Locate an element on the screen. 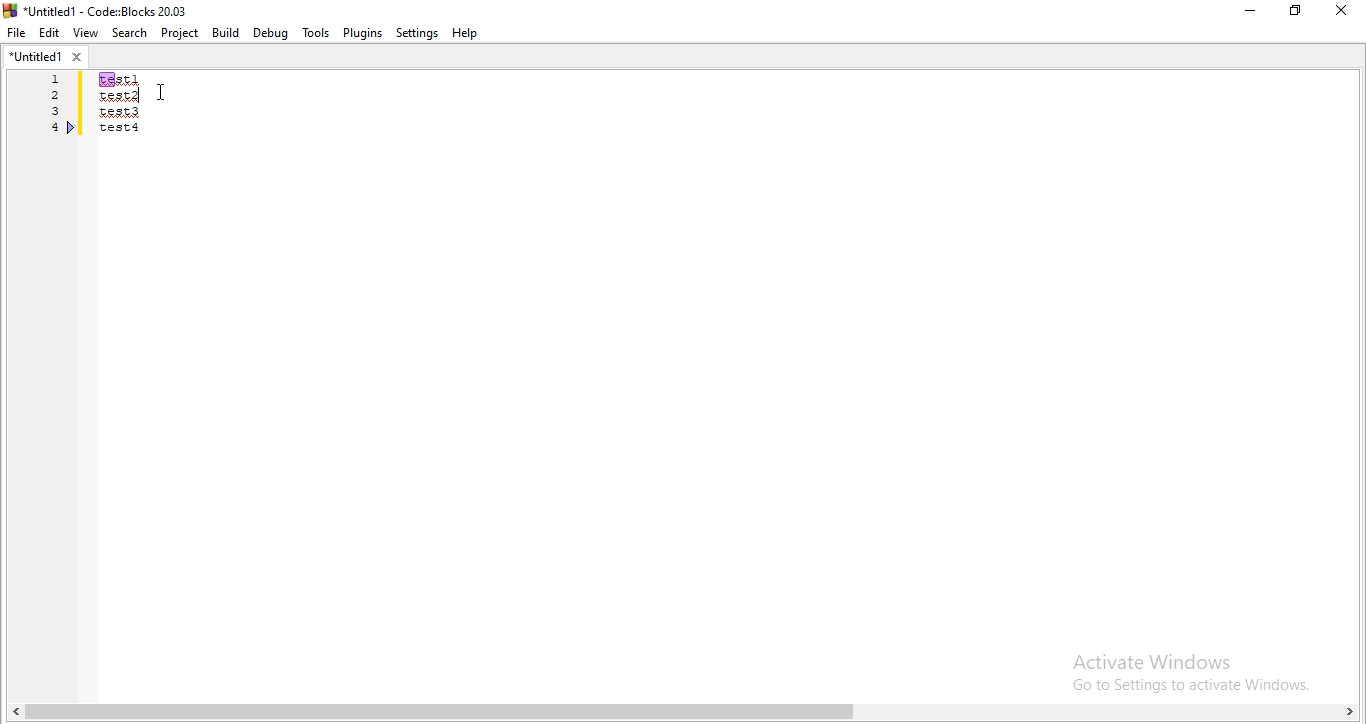 This screenshot has width=1366, height=724. scroll bar is located at coordinates (683, 713).